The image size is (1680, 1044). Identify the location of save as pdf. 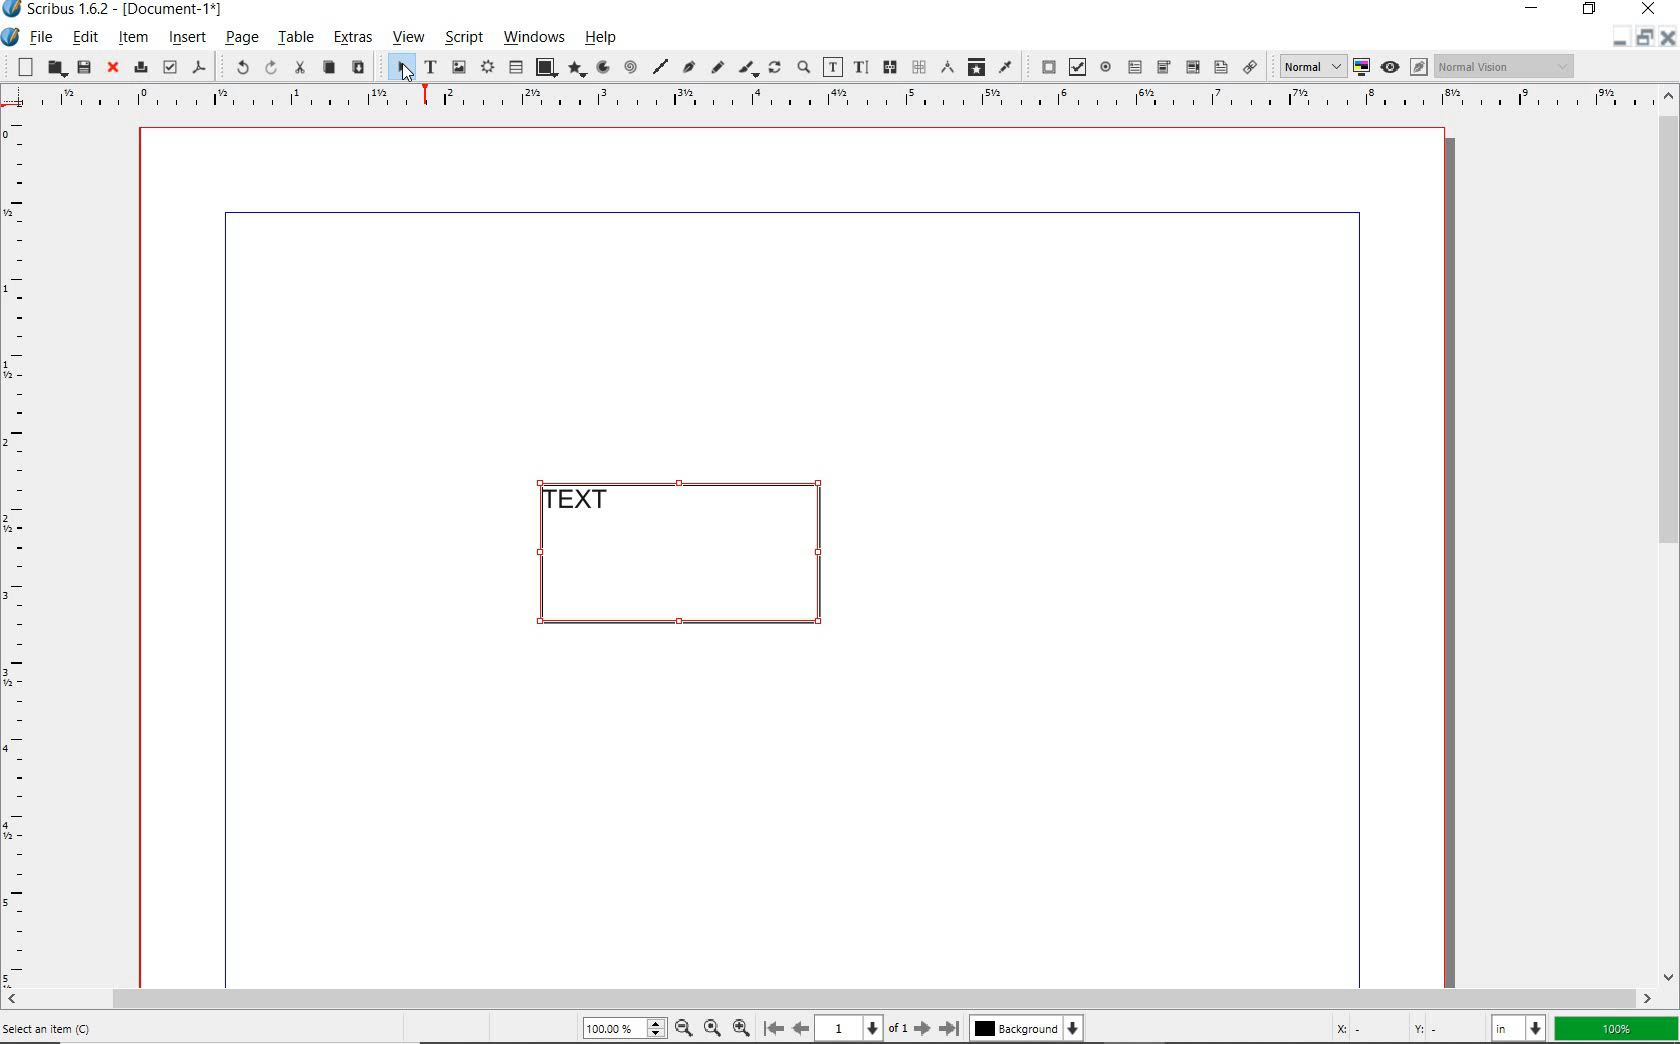
(199, 67).